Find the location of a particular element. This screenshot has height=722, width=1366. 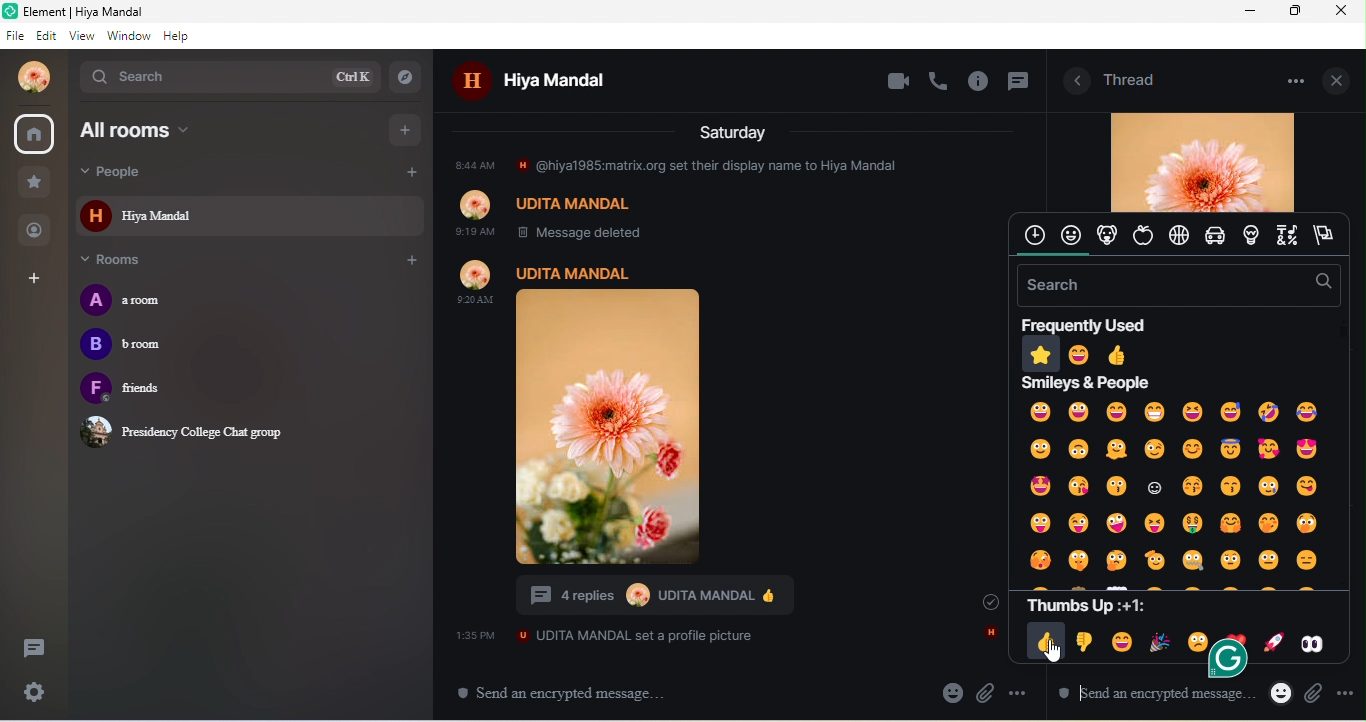

threads is located at coordinates (1017, 84).